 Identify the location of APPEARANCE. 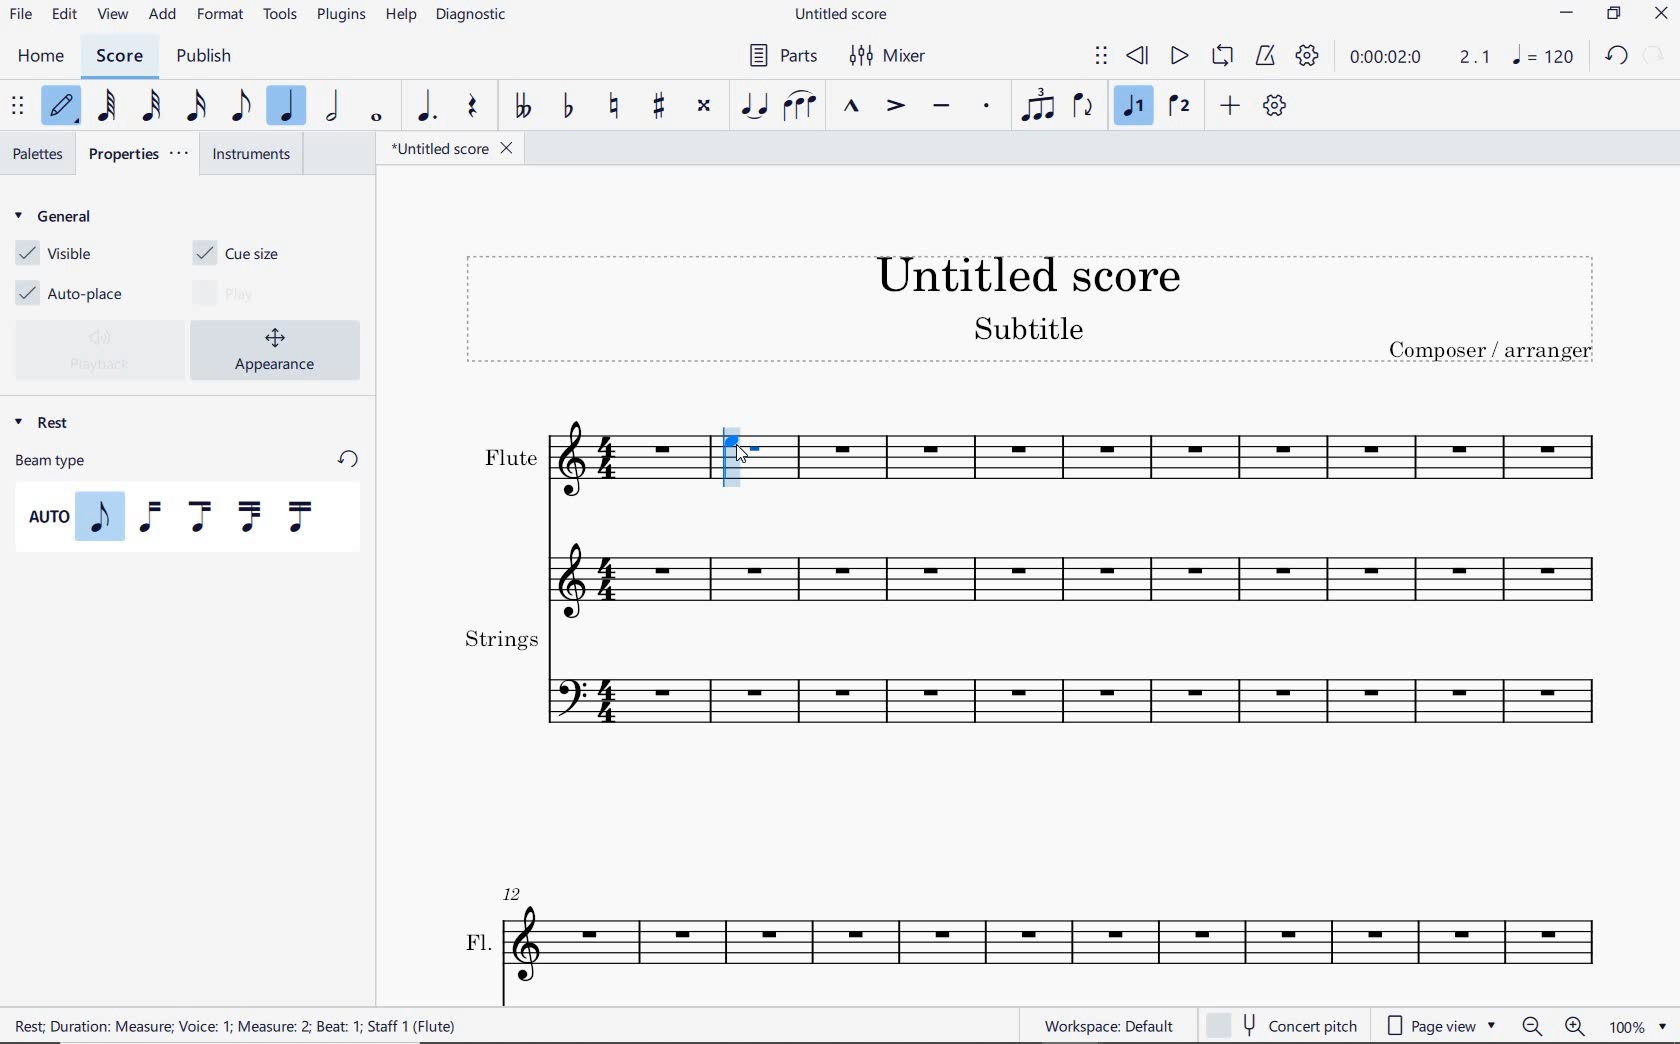
(281, 348).